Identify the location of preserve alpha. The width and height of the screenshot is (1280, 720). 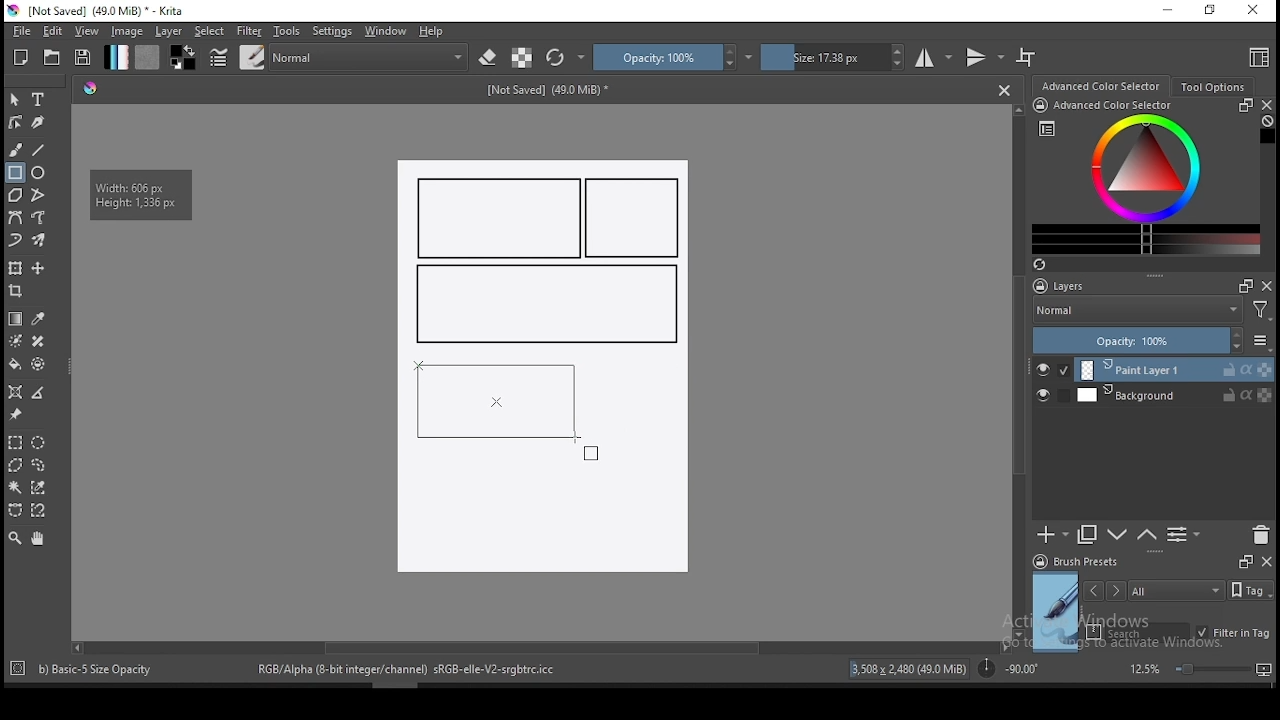
(522, 59).